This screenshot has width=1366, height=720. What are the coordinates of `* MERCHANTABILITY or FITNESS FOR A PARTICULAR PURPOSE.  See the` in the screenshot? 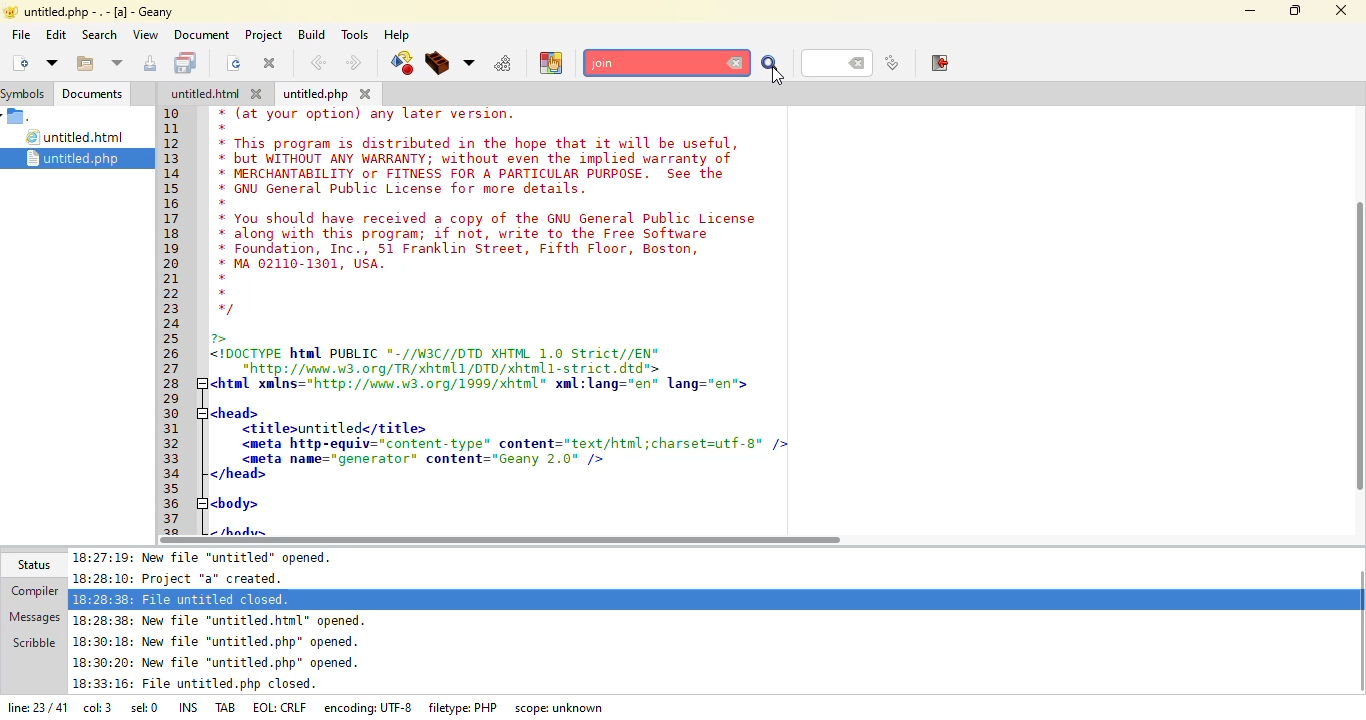 It's located at (478, 175).